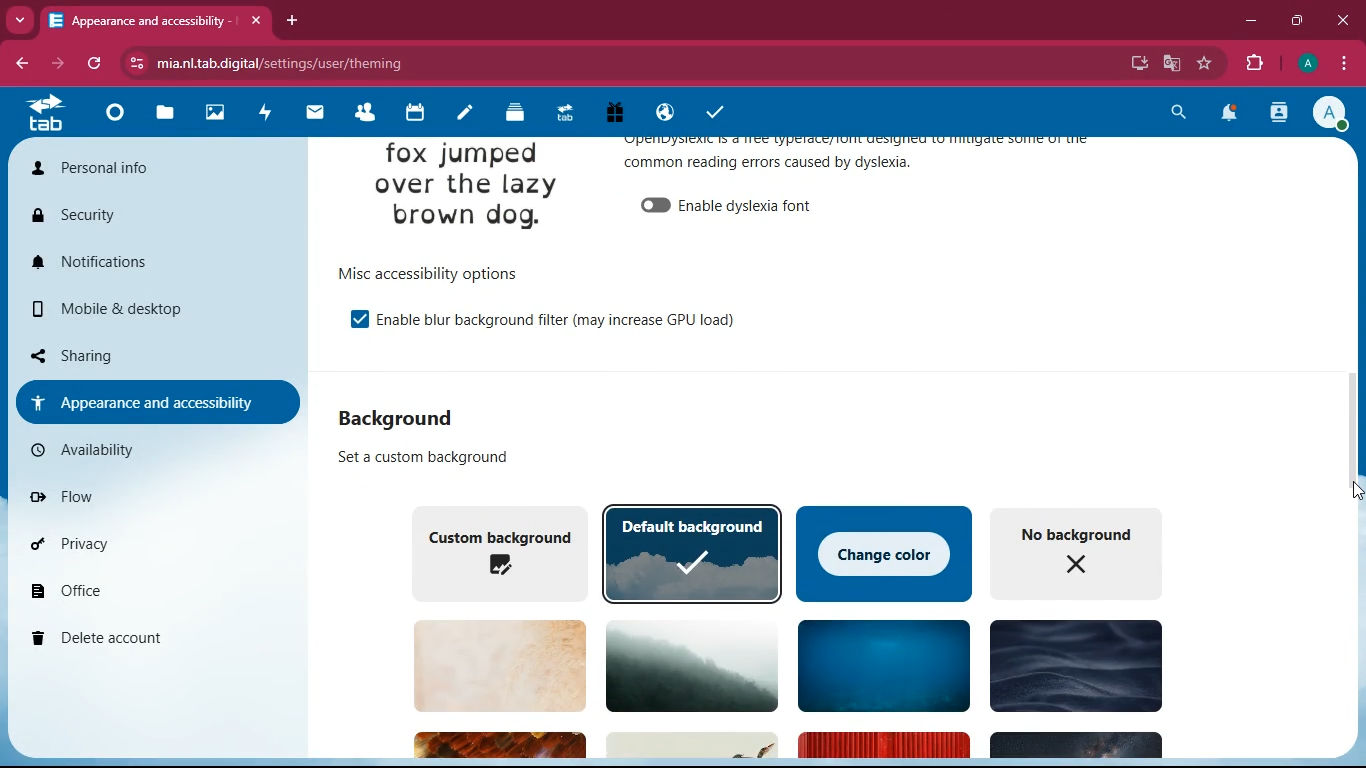 The image size is (1366, 768). Describe the element at coordinates (115, 114) in the screenshot. I see `home` at that location.